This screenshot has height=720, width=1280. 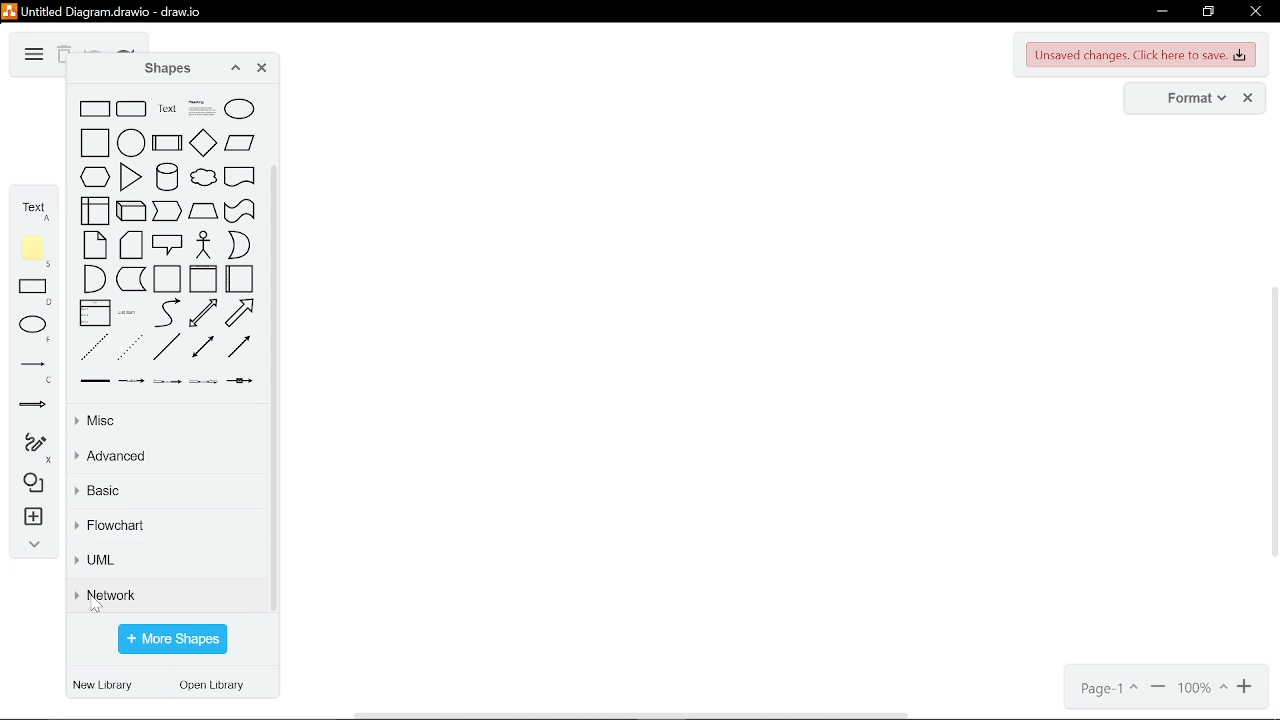 What do you see at coordinates (172, 640) in the screenshot?
I see `more shapes` at bounding box center [172, 640].